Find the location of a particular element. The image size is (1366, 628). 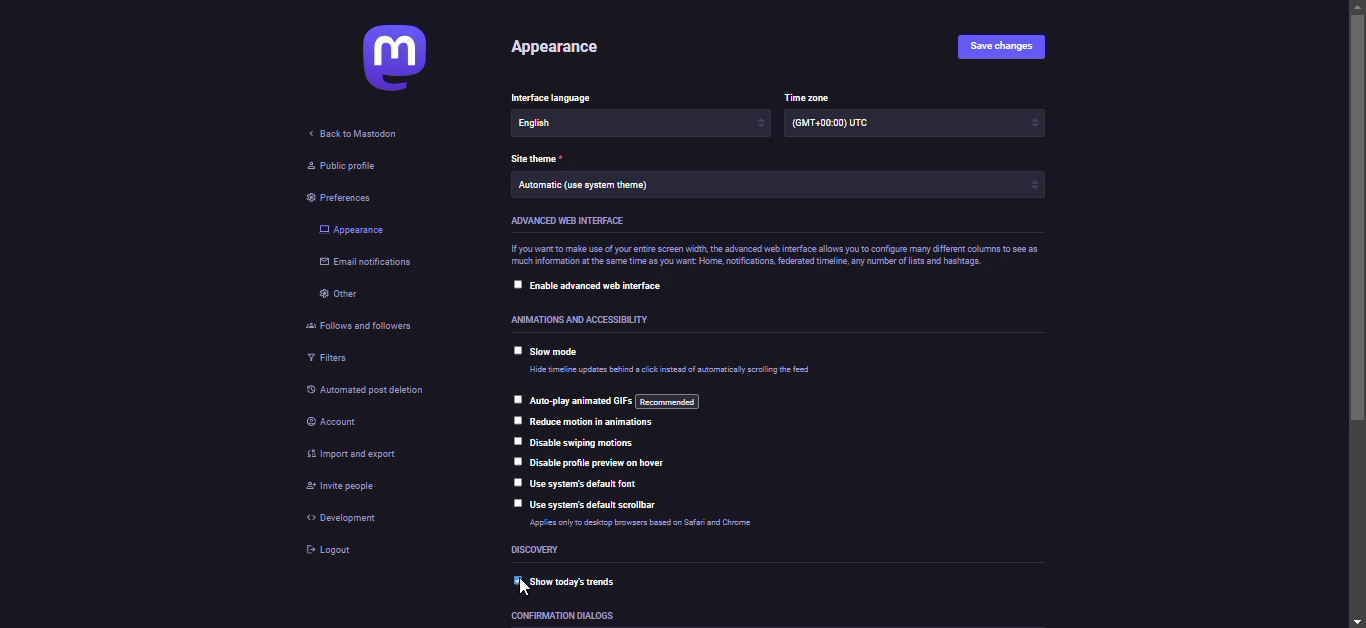

click to select is located at coordinates (518, 440).